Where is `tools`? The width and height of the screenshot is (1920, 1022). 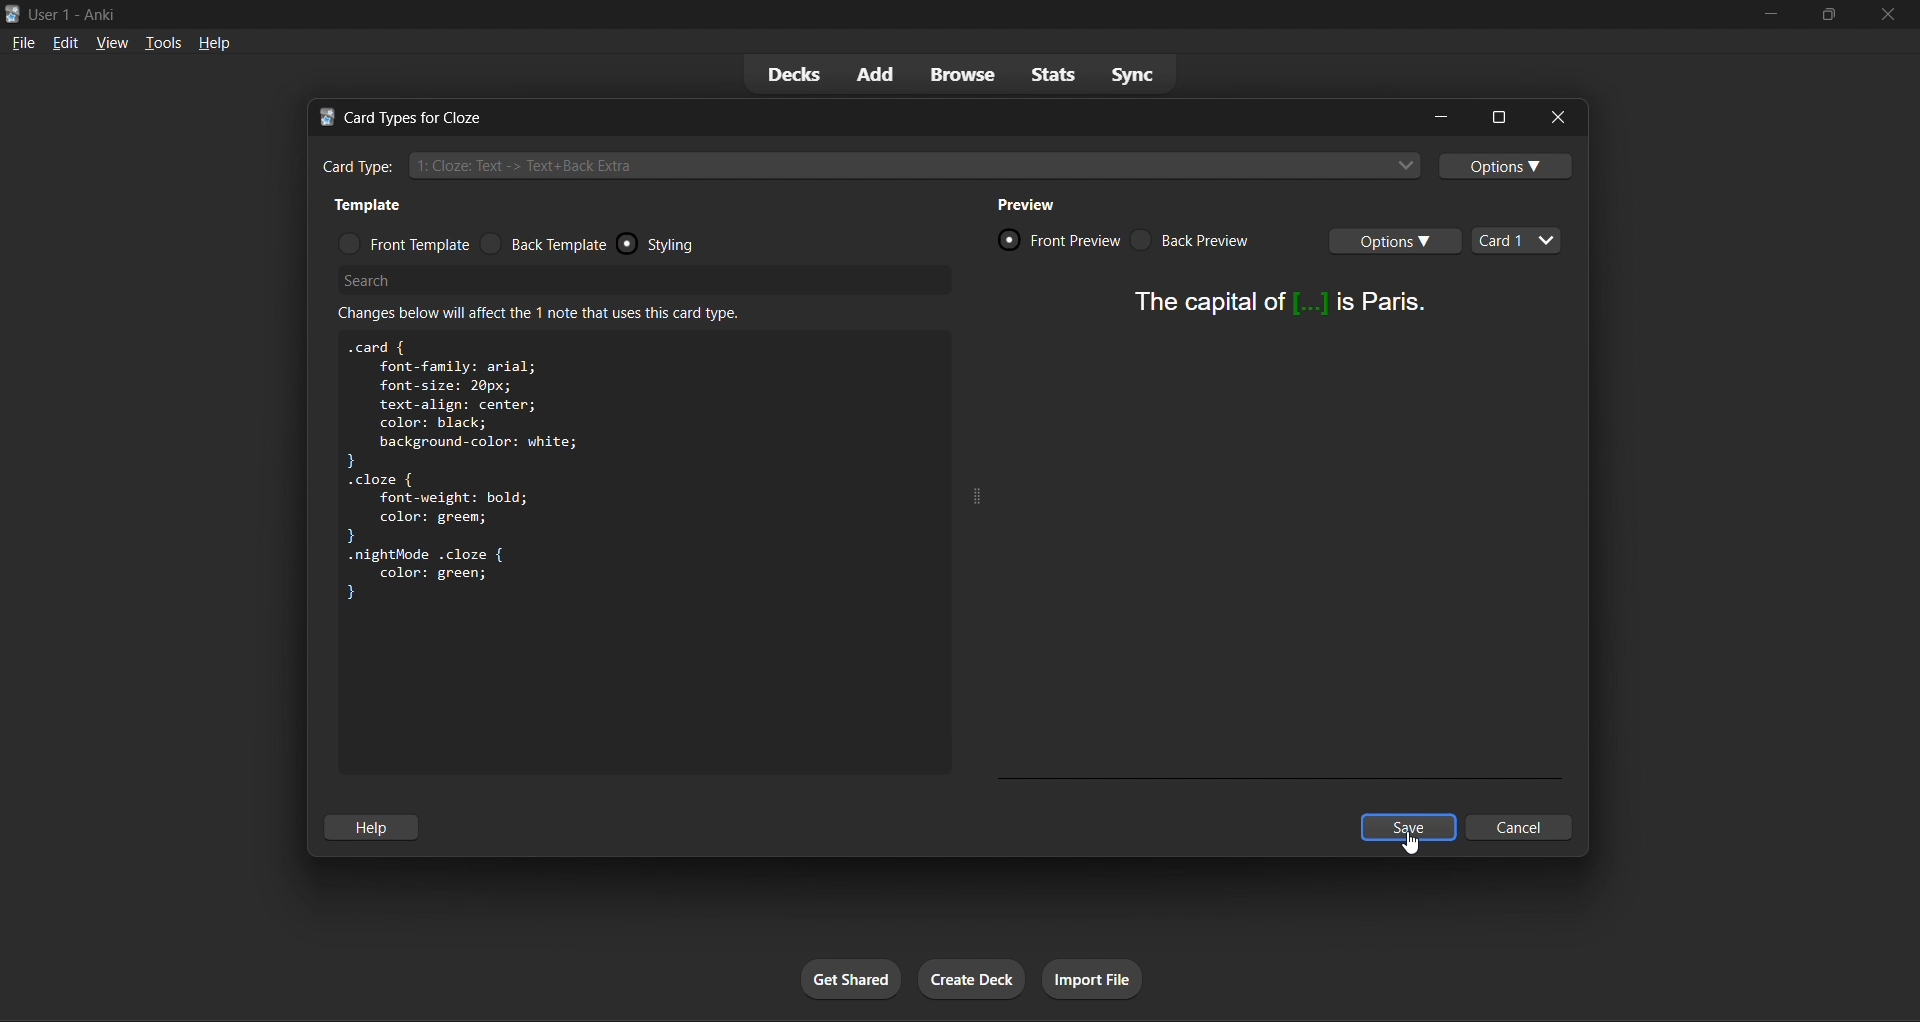
tools is located at coordinates (162, 42).